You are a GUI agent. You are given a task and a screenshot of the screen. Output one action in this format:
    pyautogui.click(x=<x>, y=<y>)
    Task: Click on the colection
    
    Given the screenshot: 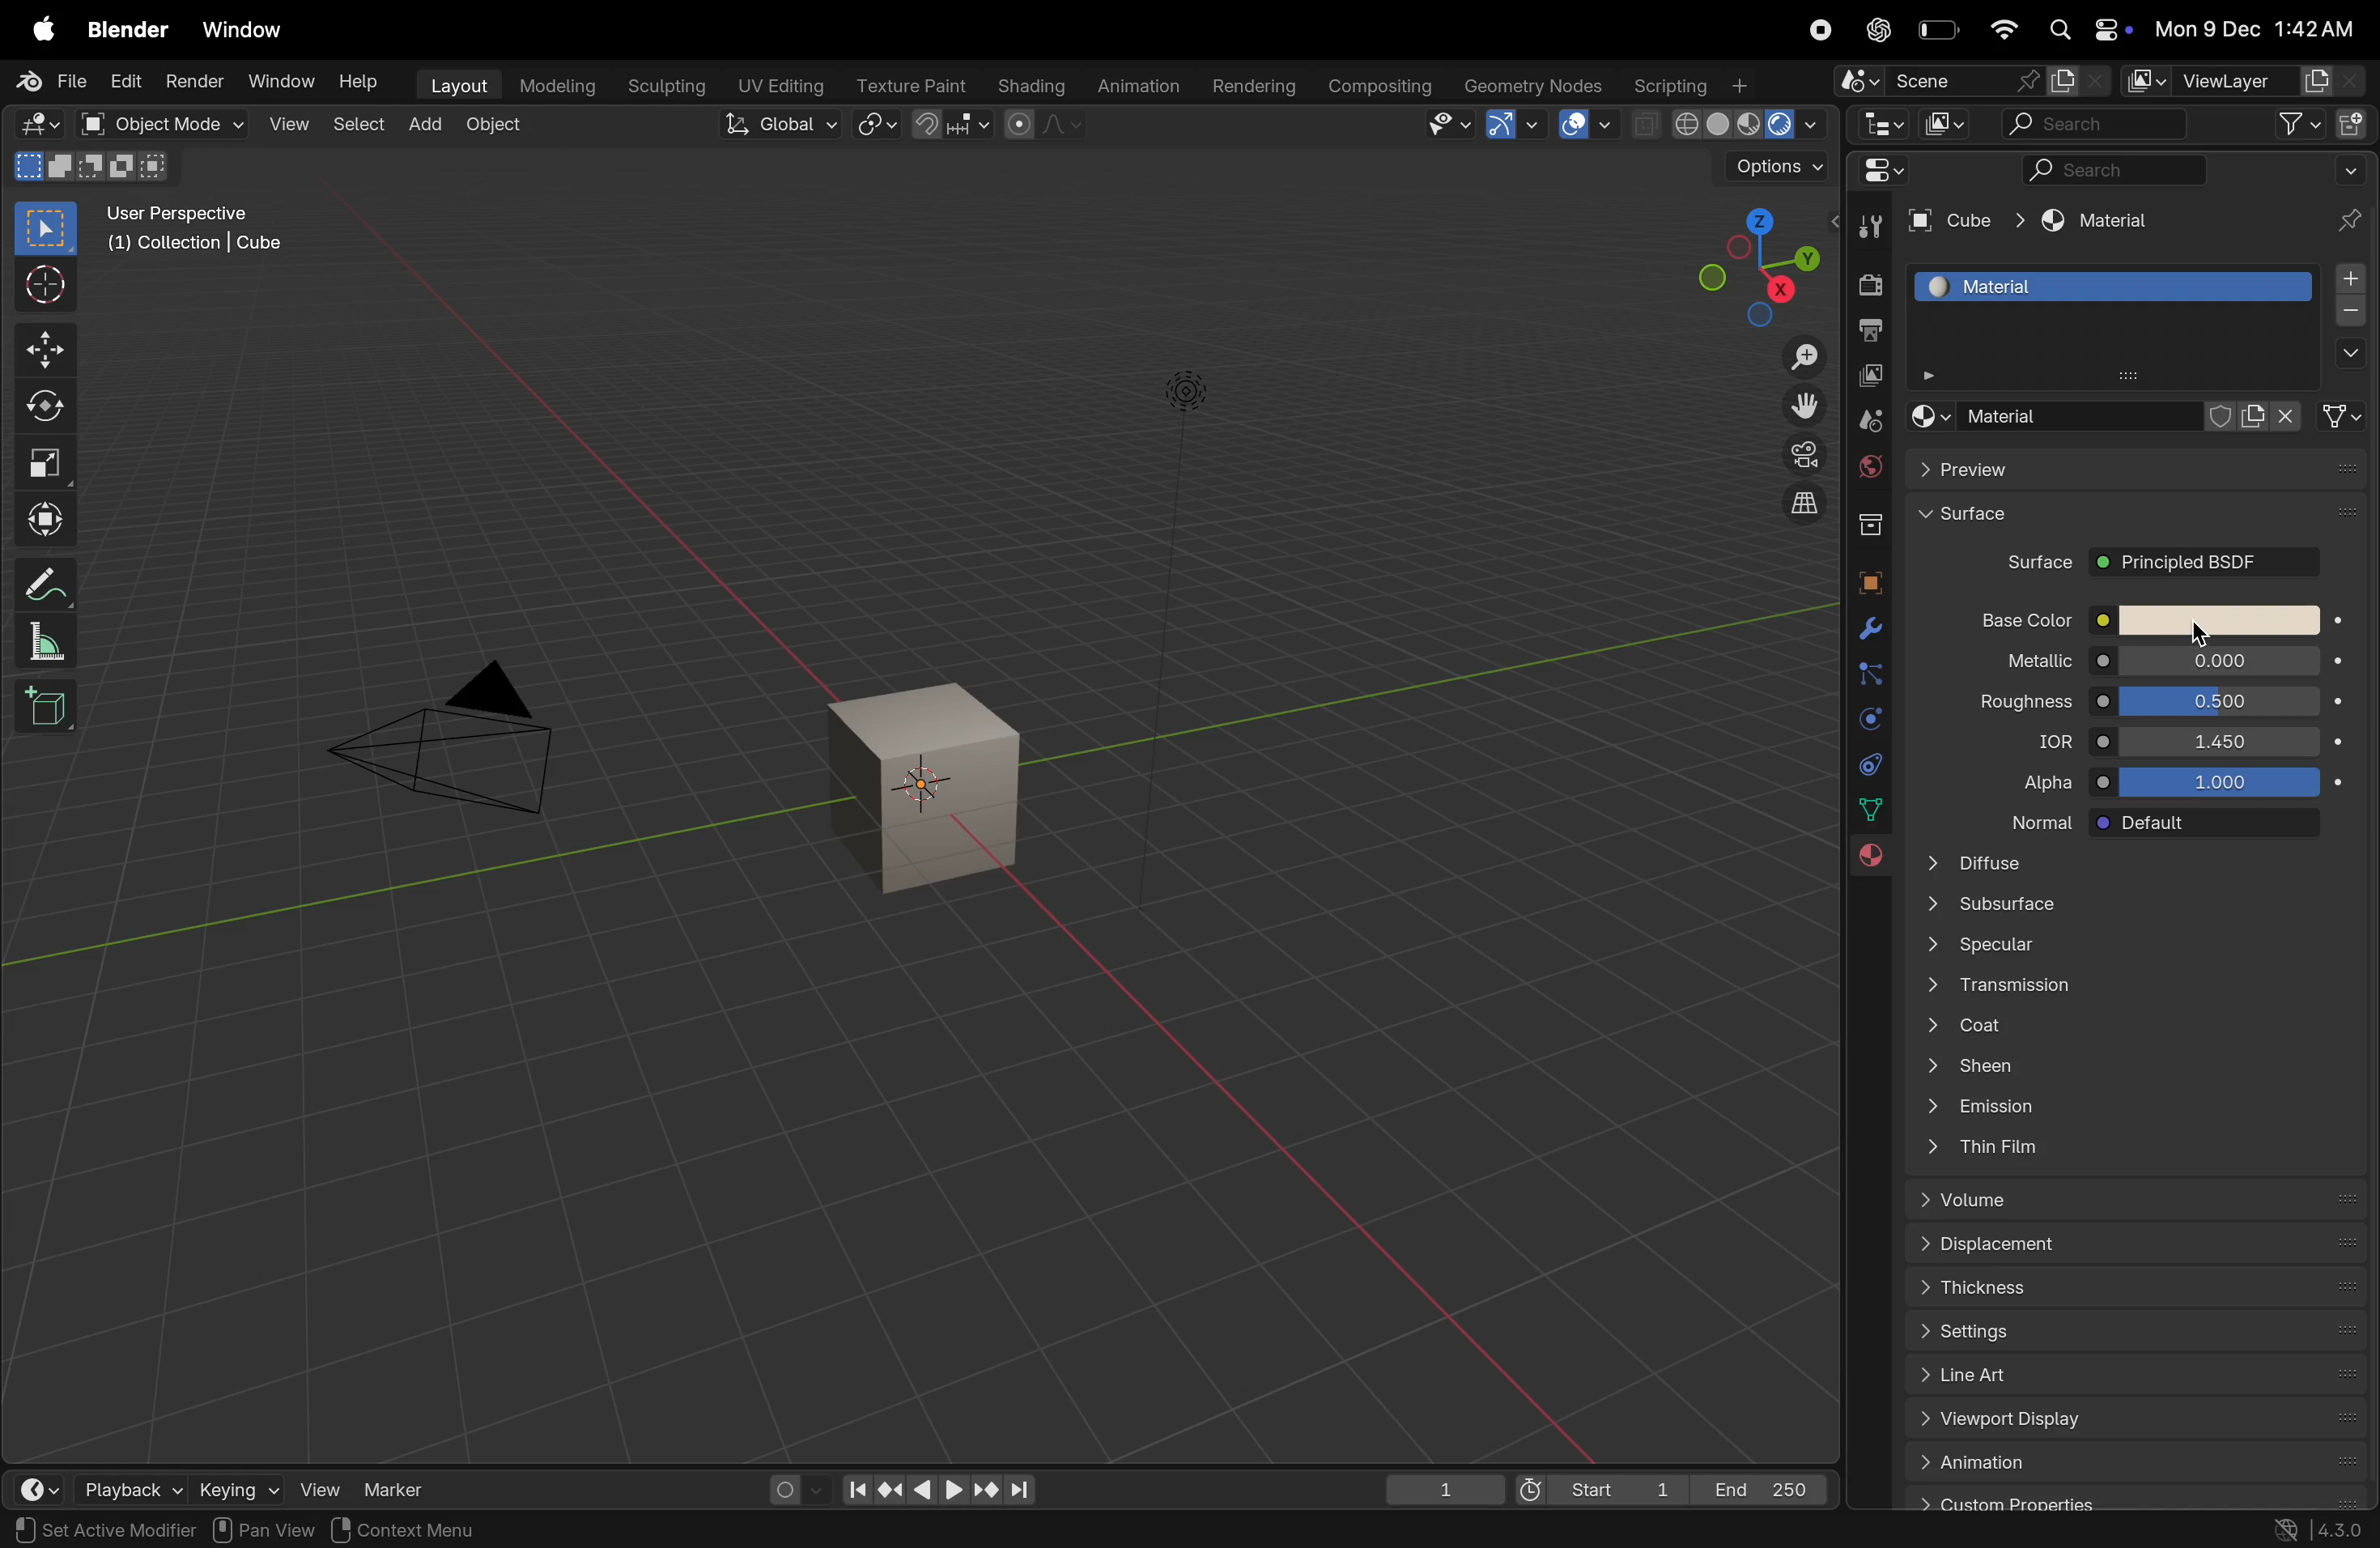 What is the action you would take?
    pyautogui.click(x=1867, y=517)
    